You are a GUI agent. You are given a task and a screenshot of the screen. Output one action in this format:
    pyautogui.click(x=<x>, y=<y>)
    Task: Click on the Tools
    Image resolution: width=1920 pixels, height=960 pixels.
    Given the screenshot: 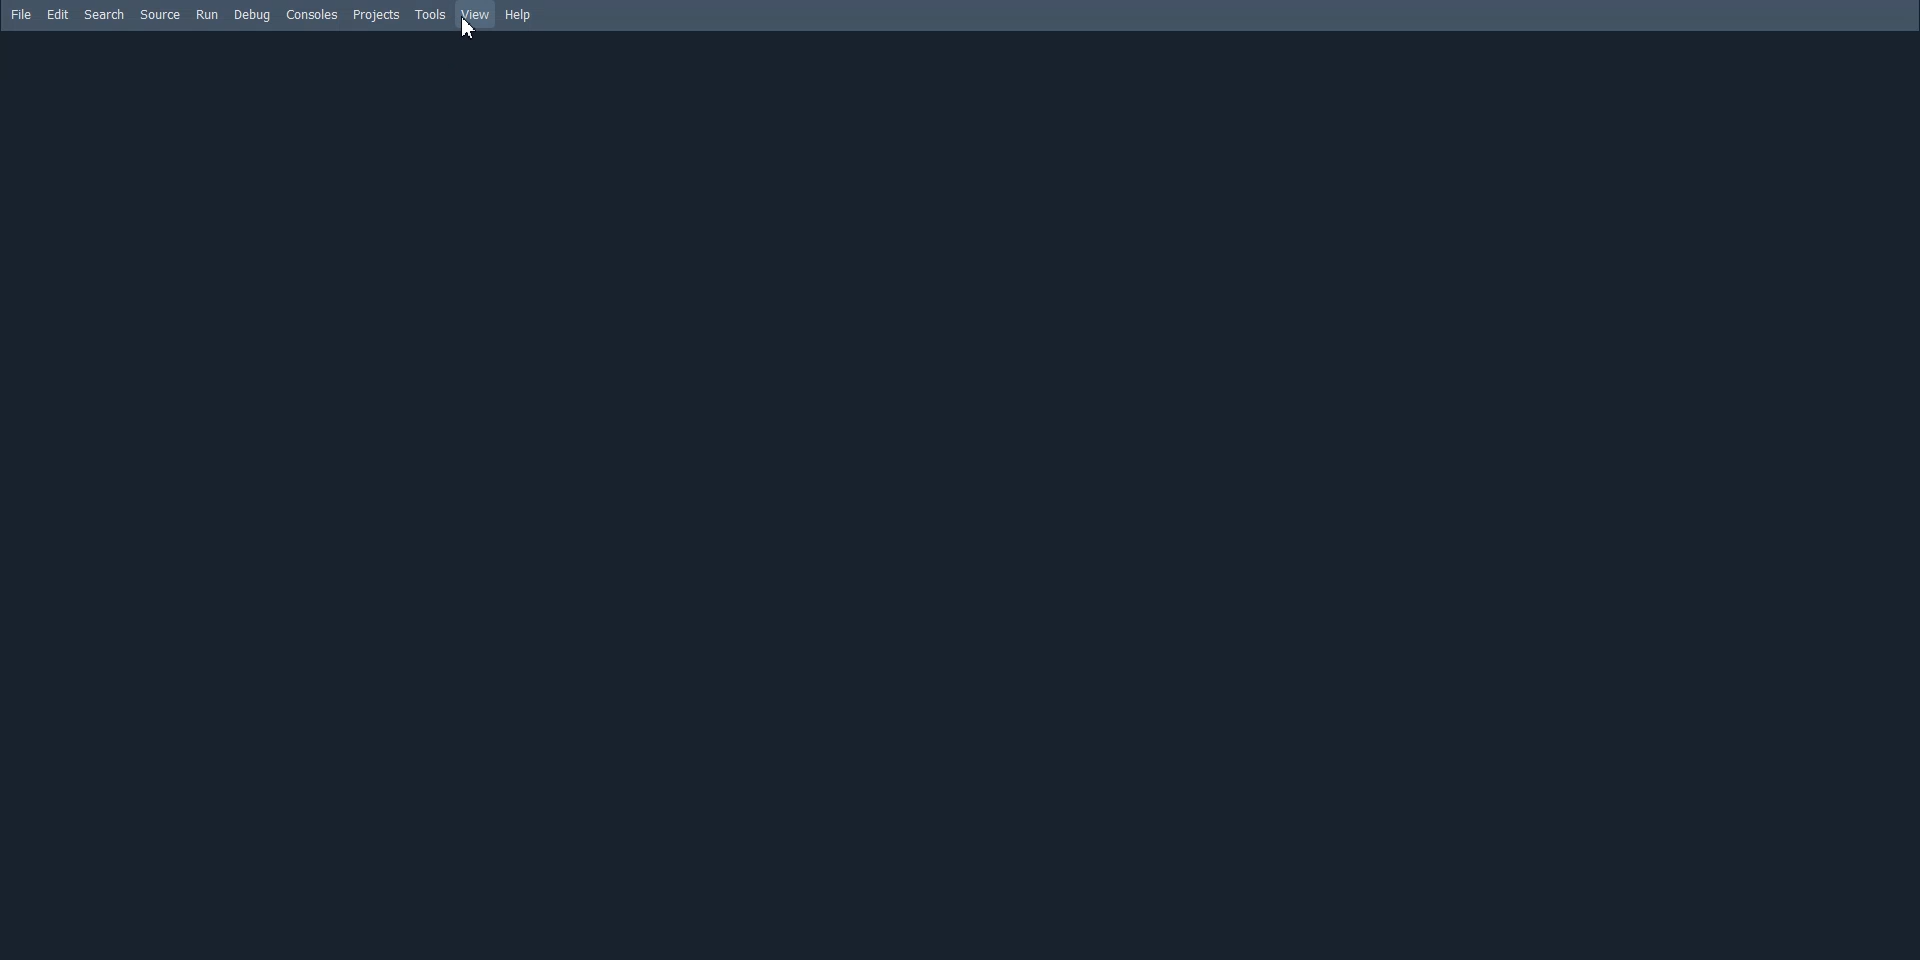 What is the action you would take?
    pyautogui.click(x=432, y=15)
    